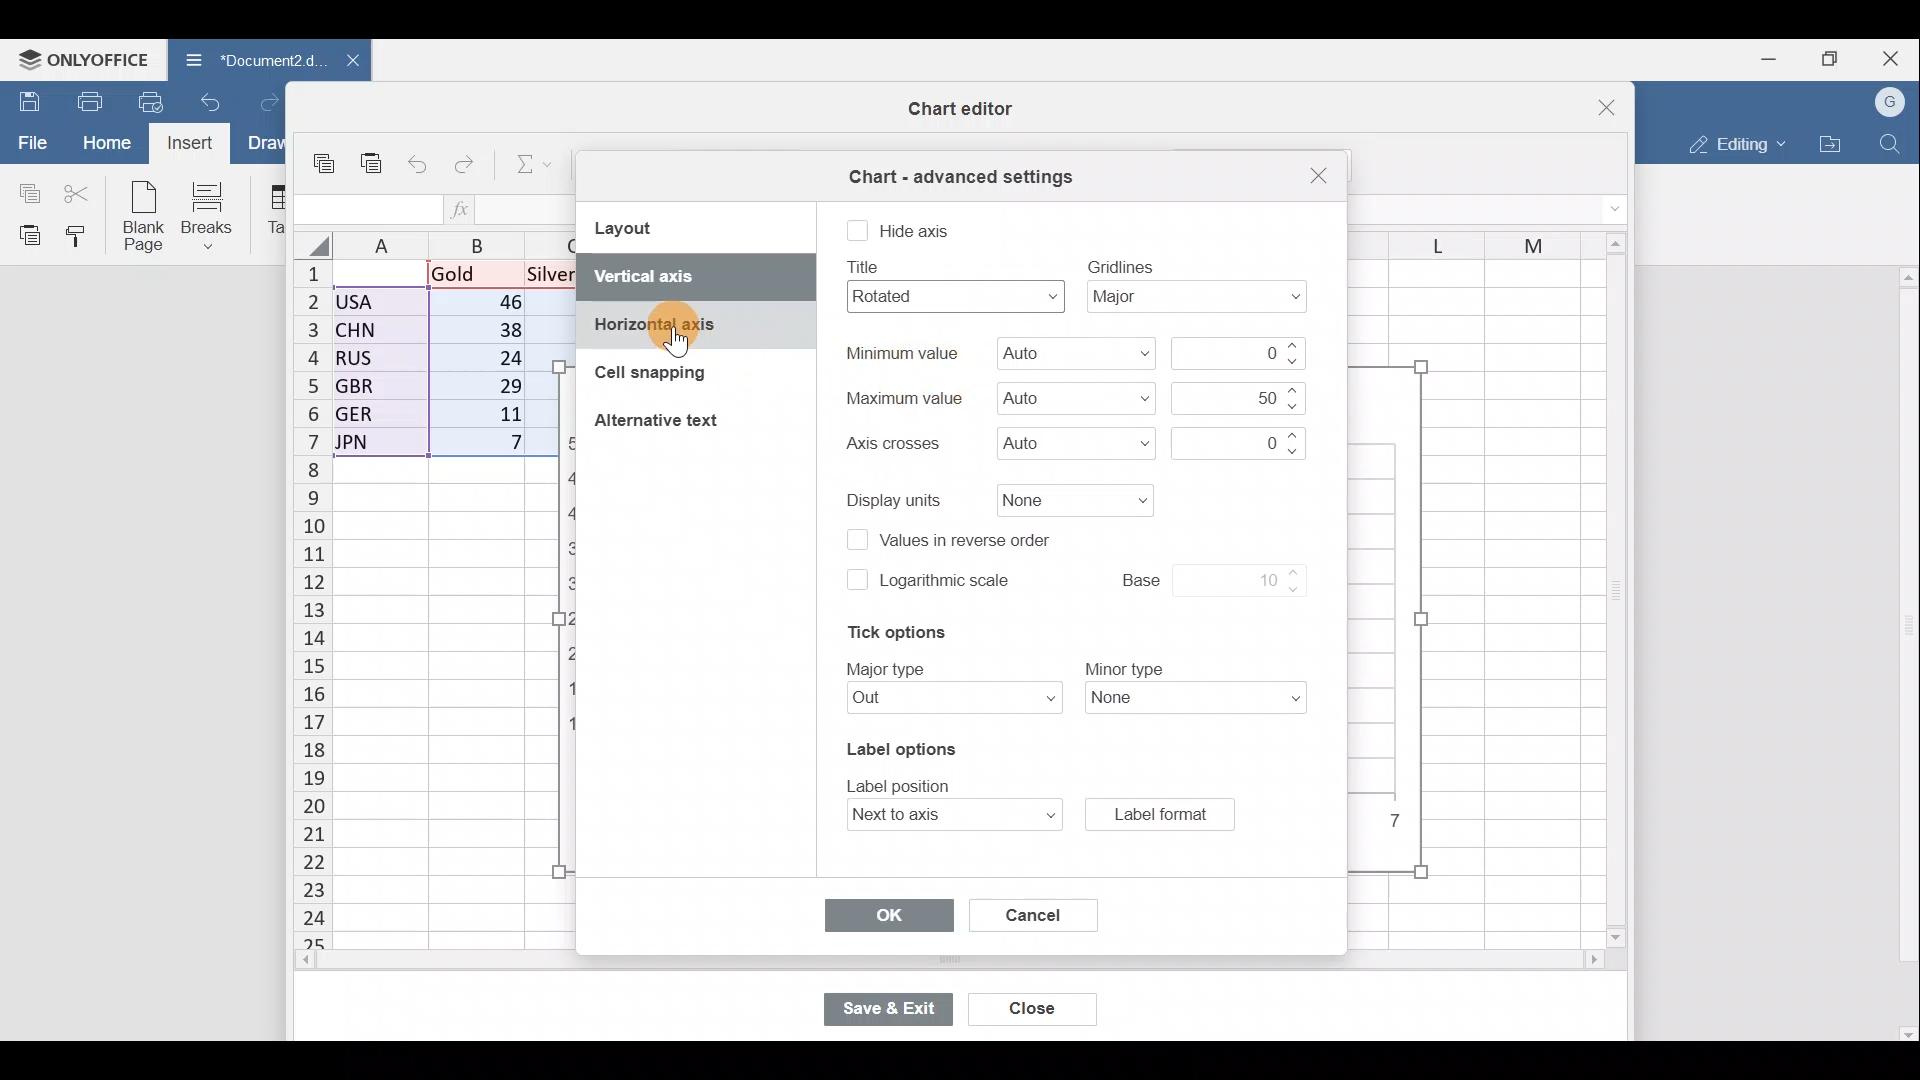 The height and width of the screenshot is (1080, 1920). Describe the element at coordinates (1464, 238) in the screenshot. I see `Columns` at that location.